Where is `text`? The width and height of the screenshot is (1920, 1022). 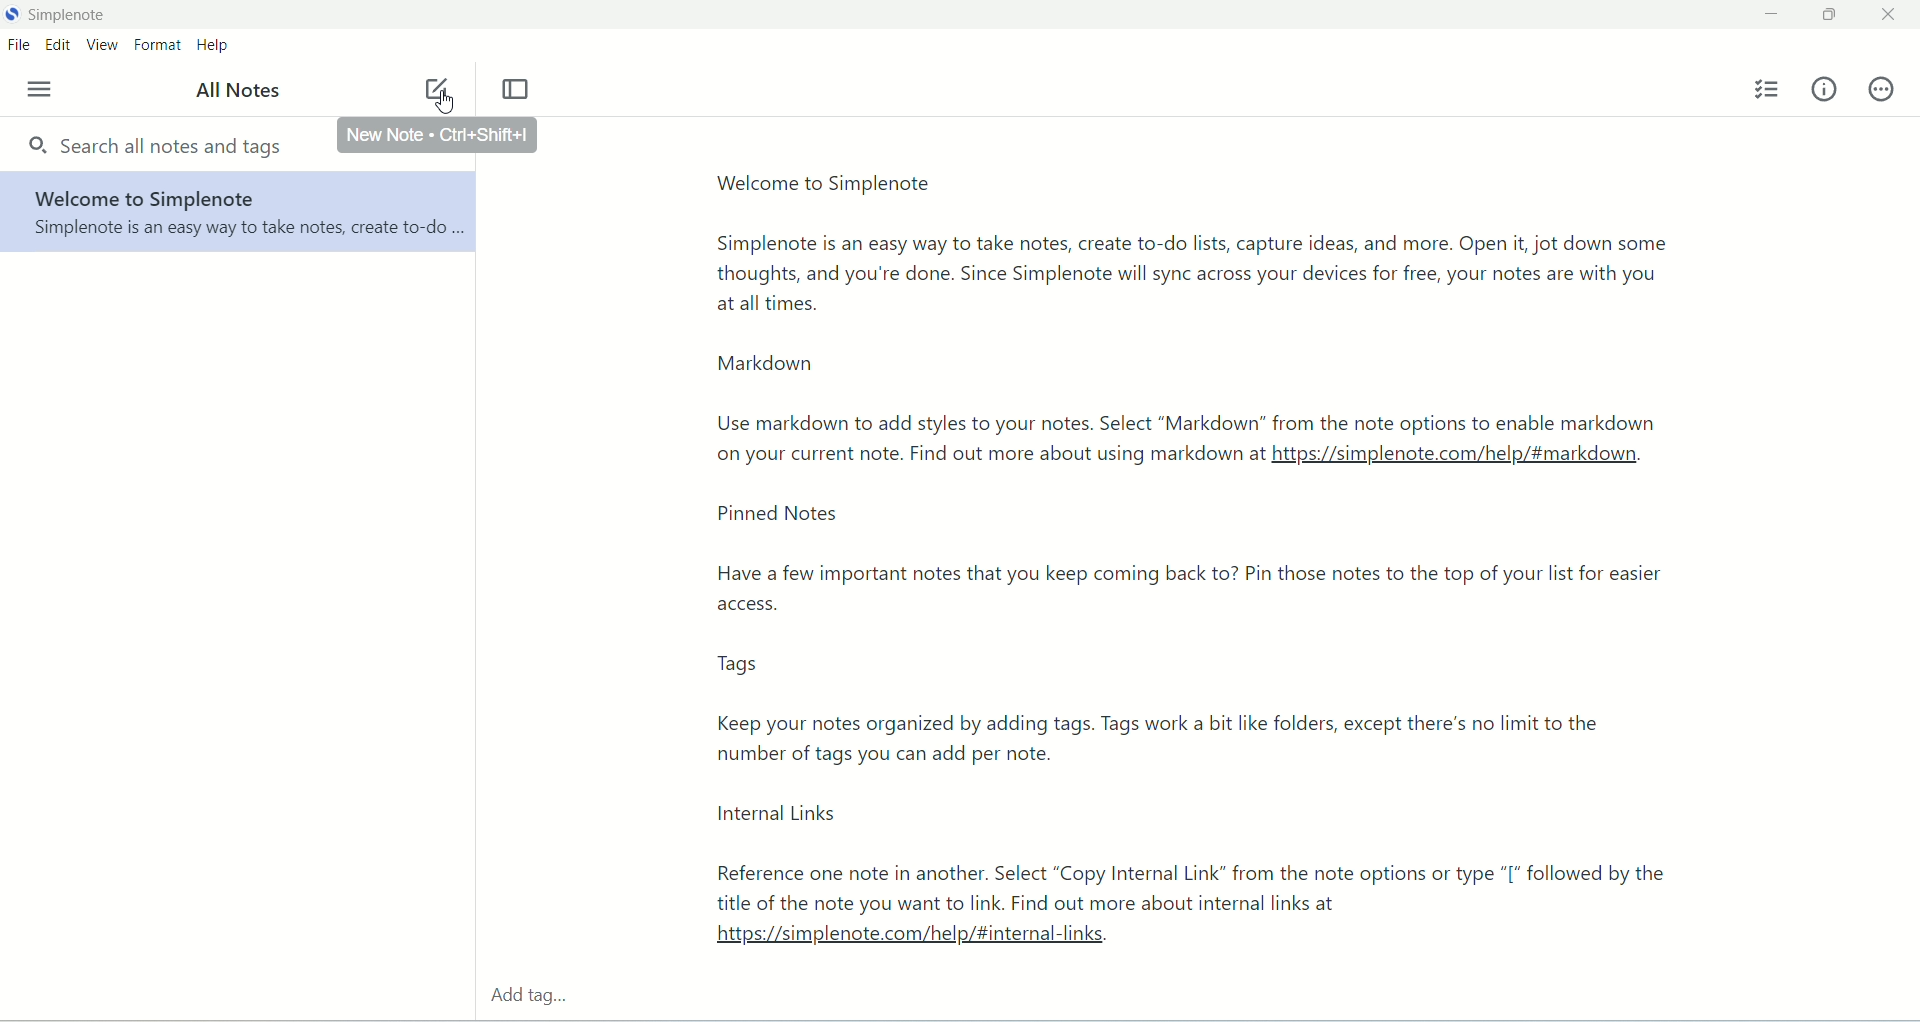
text is located at coordinates (1177, 551).